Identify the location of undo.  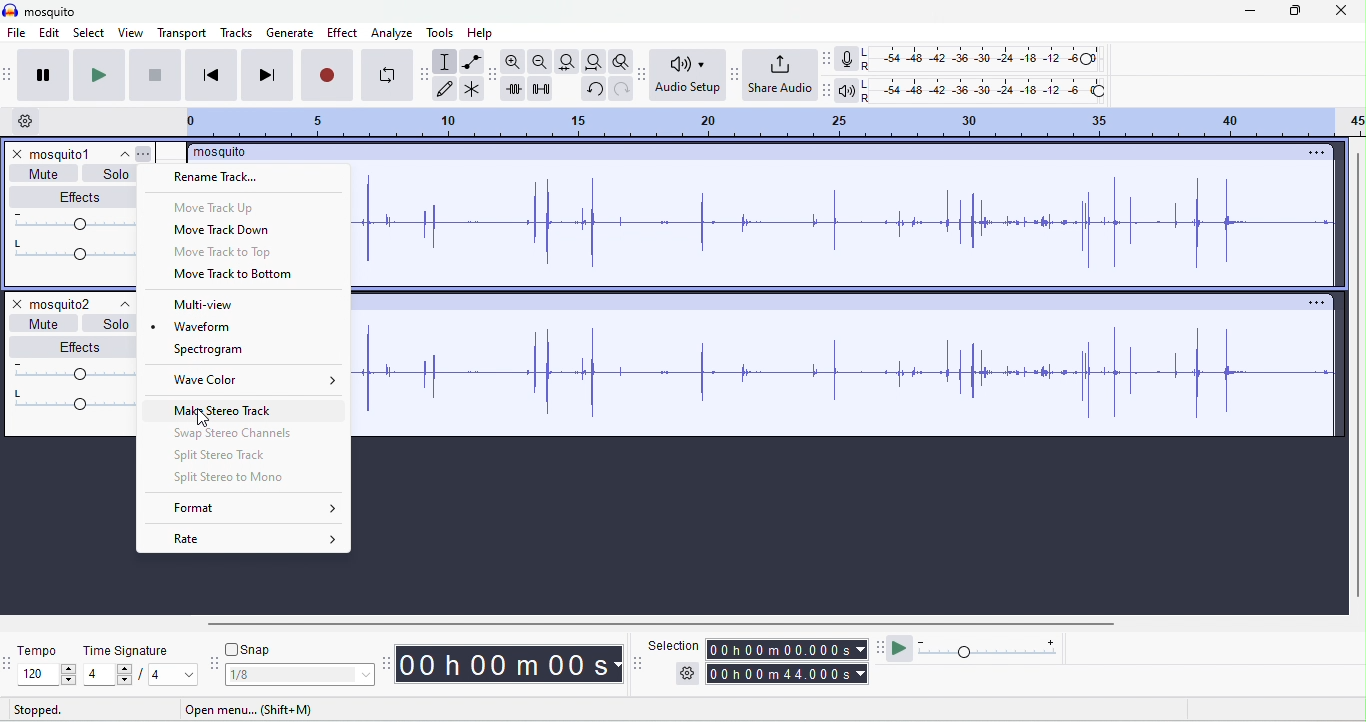
(596, 90).